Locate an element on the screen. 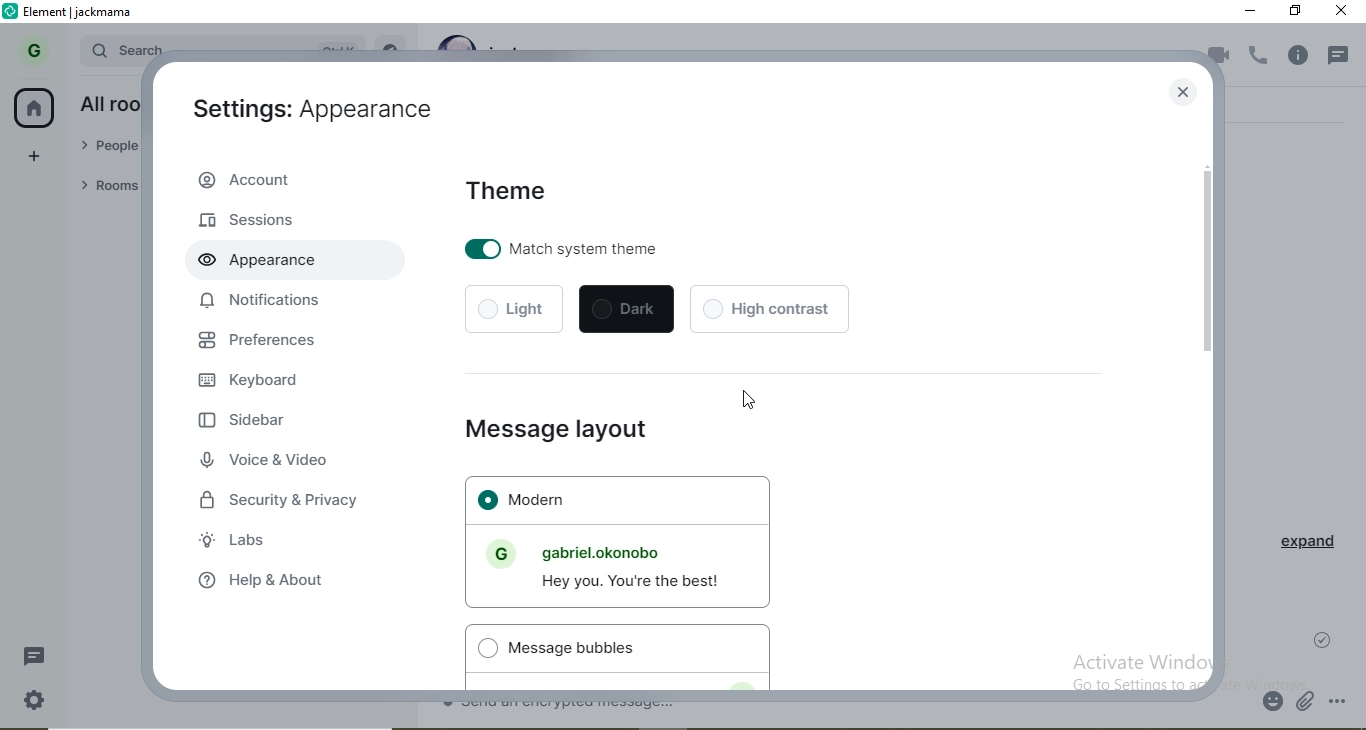  cursor is located at coordinates (747, 397).